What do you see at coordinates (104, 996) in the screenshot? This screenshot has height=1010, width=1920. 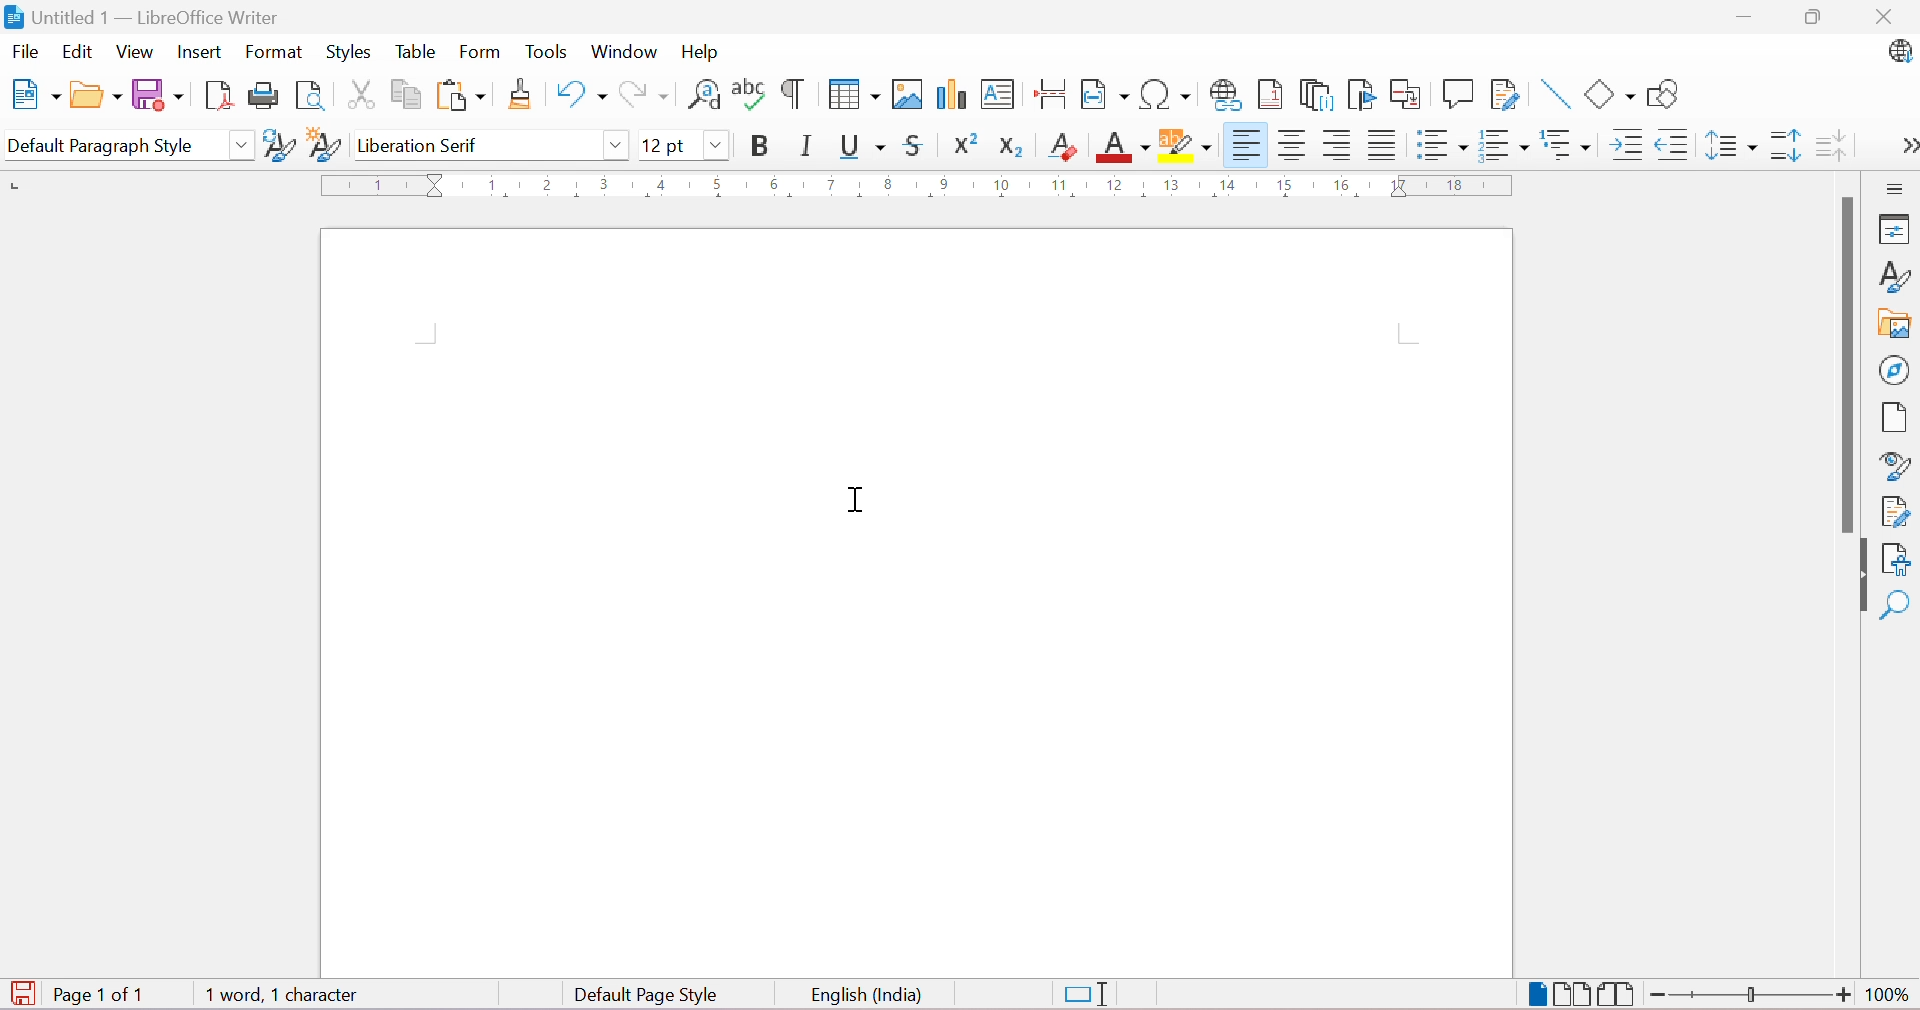 I see `Page 1 of 1` at bounding box center [104, 996].